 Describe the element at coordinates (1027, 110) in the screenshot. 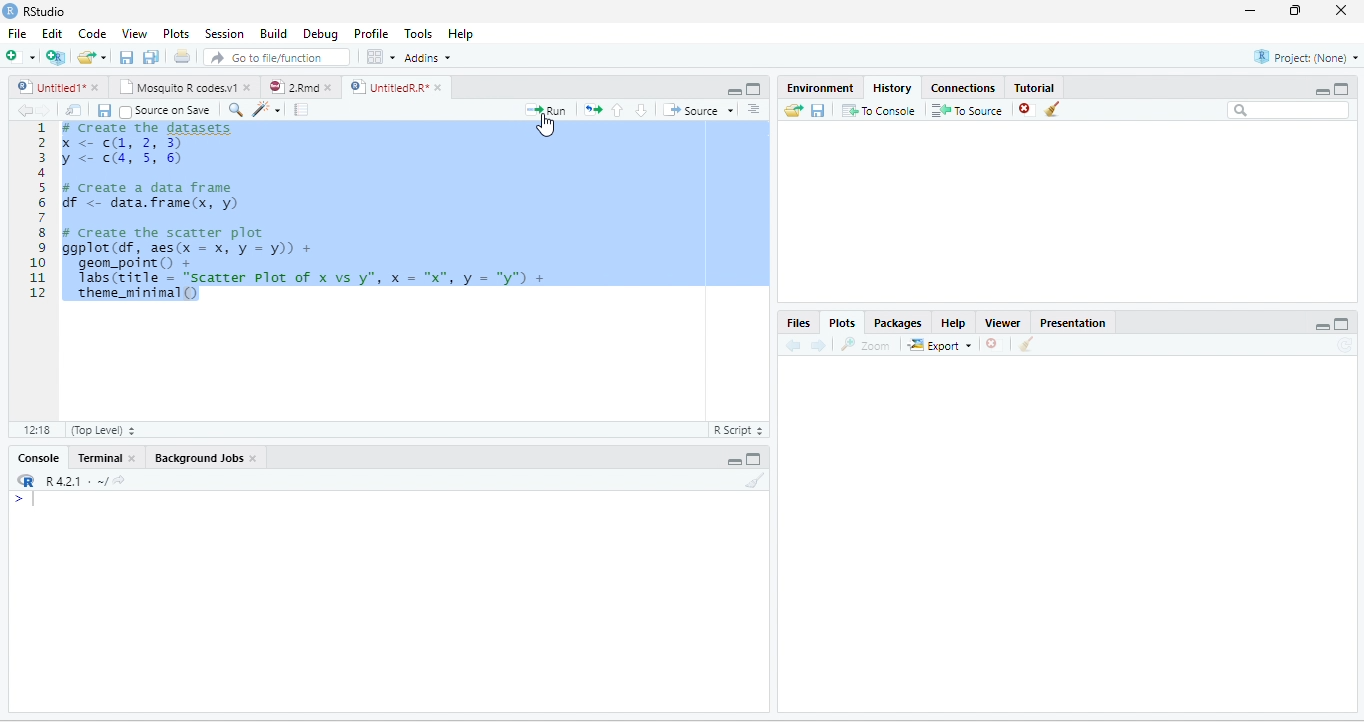

I see `Remove the selected history entries` at that location.